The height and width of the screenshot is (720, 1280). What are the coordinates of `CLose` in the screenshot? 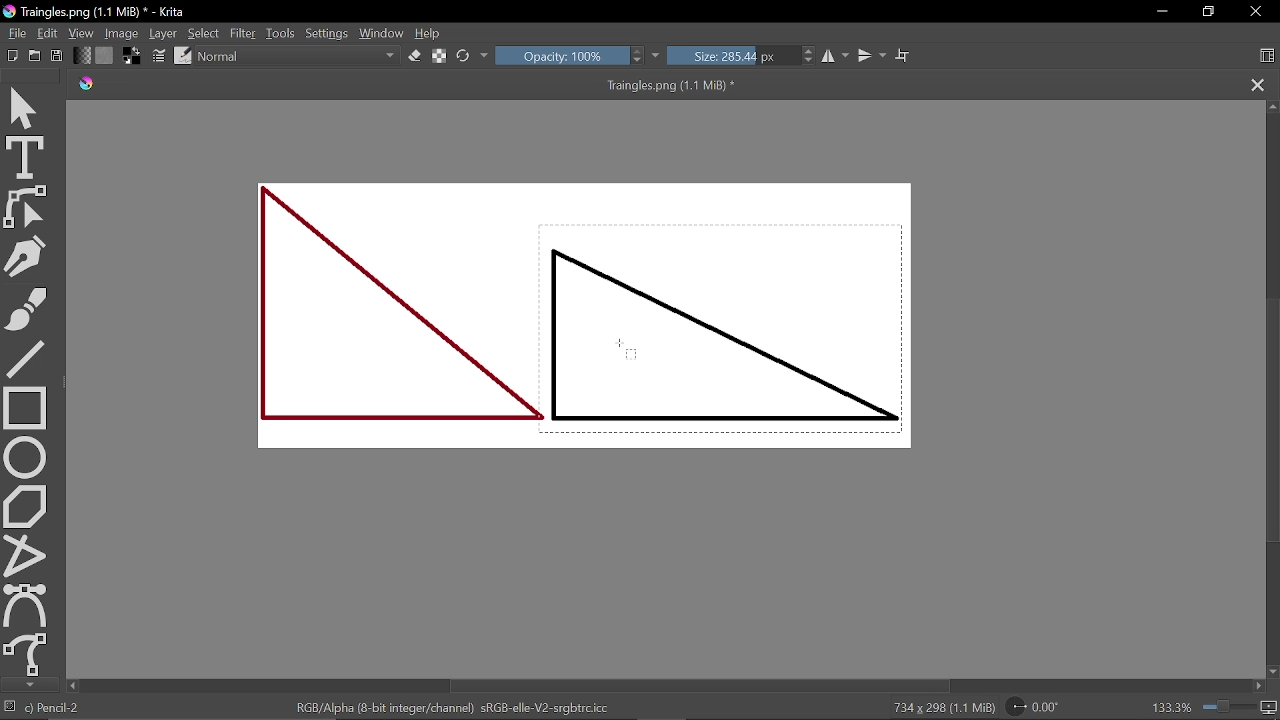 It's located at (1256, 12).